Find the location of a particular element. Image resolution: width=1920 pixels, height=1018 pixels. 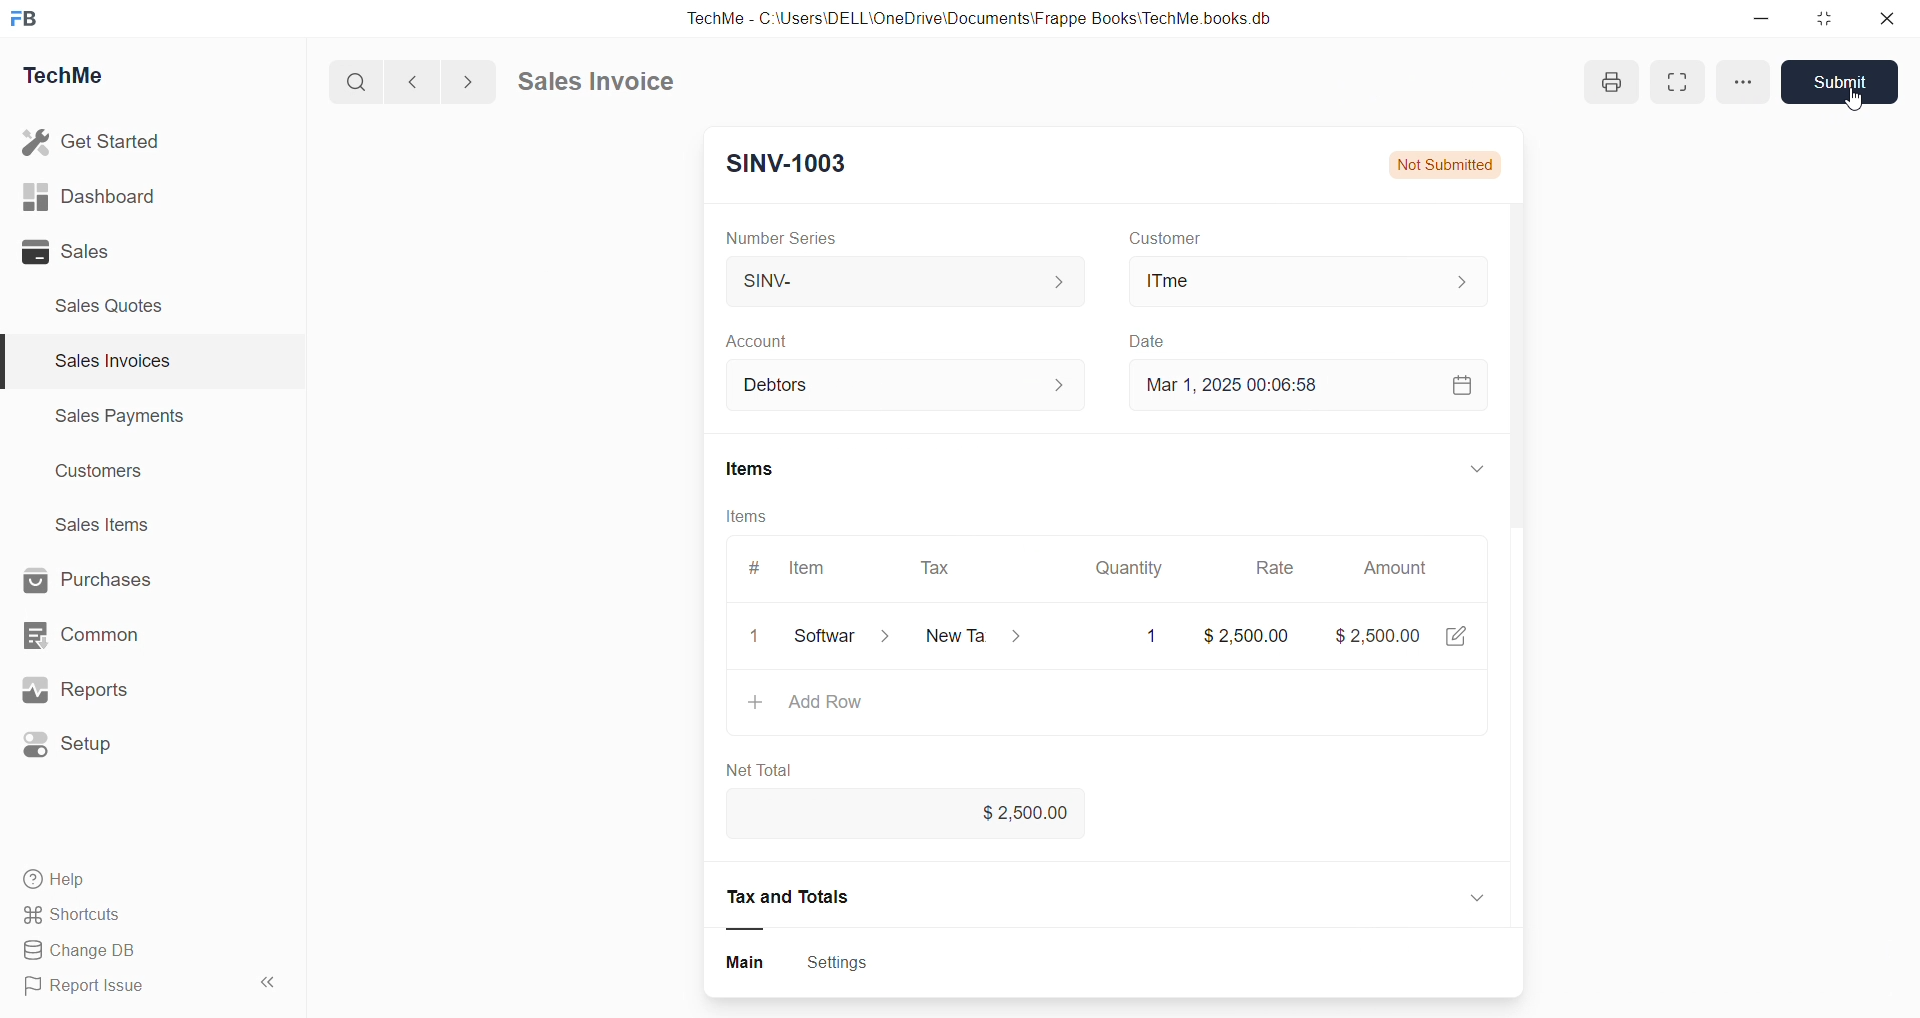

1 $ 2,500.00 is located at coordinates (1243, 634).